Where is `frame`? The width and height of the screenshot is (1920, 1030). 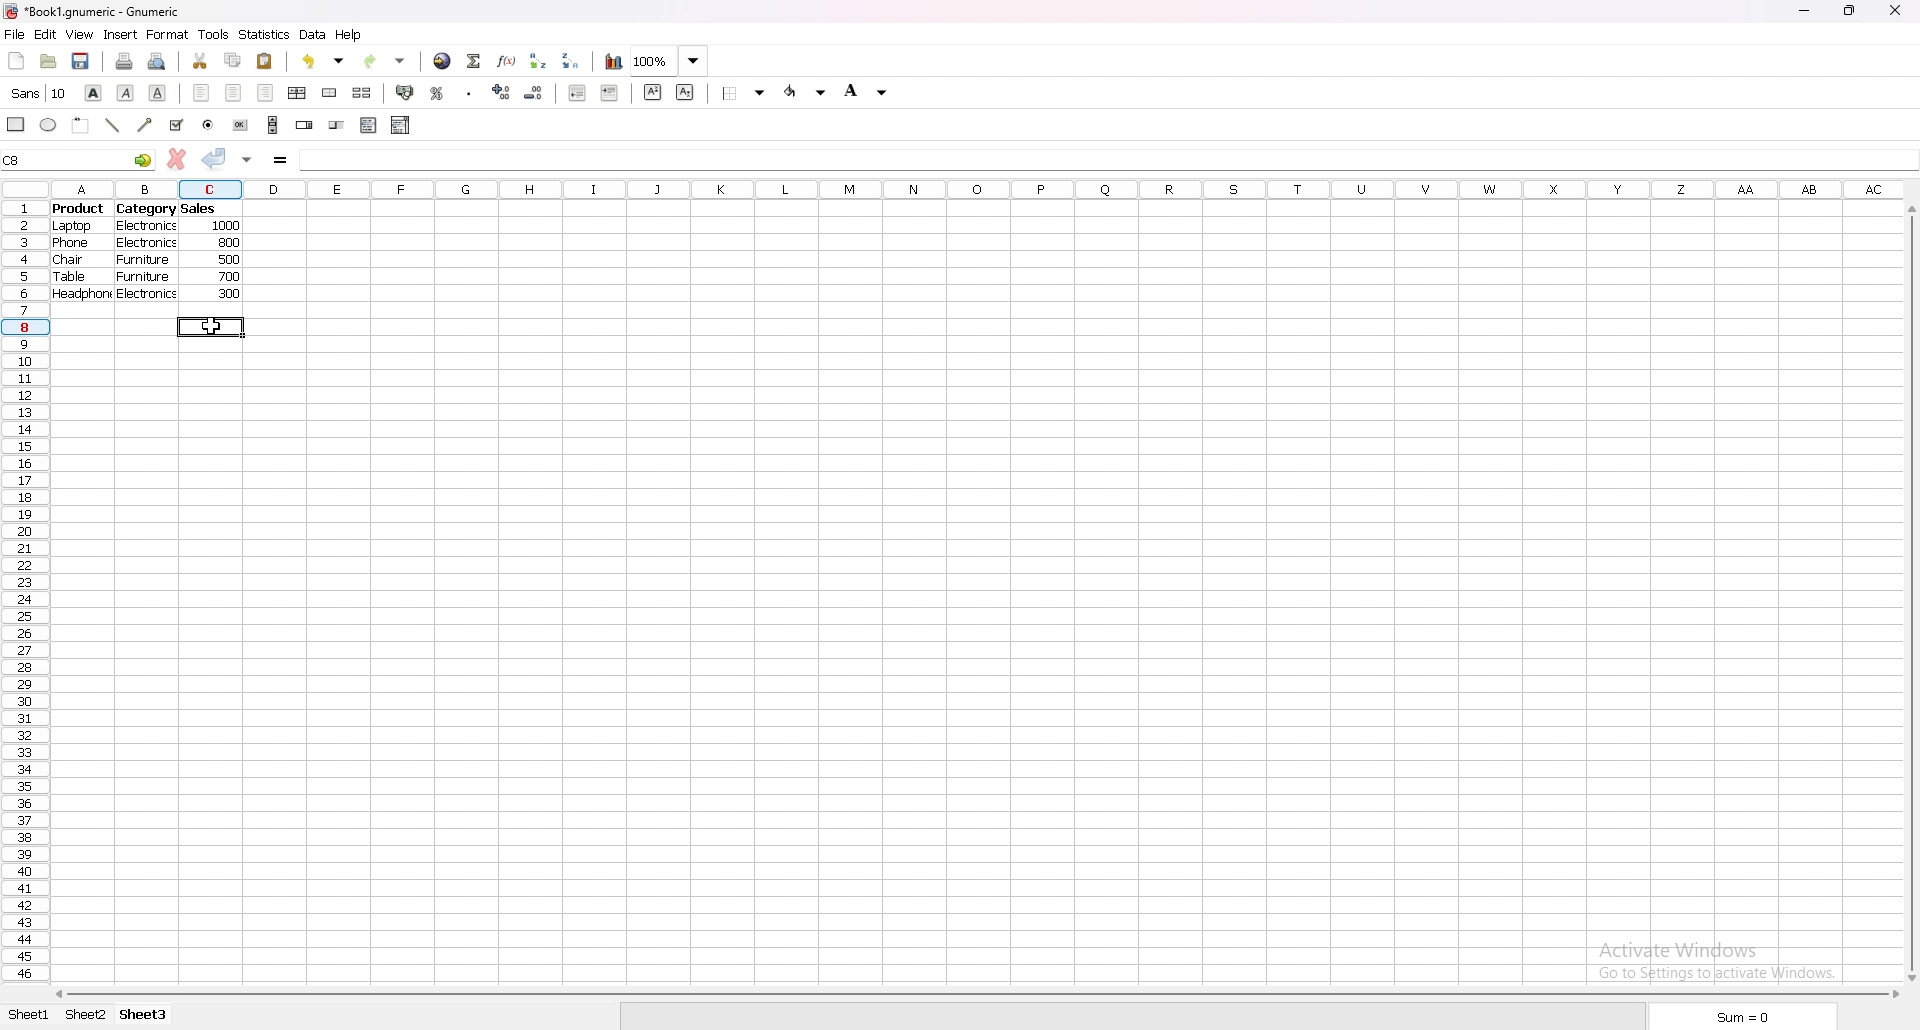 frame is located at coordinates (80, 125).